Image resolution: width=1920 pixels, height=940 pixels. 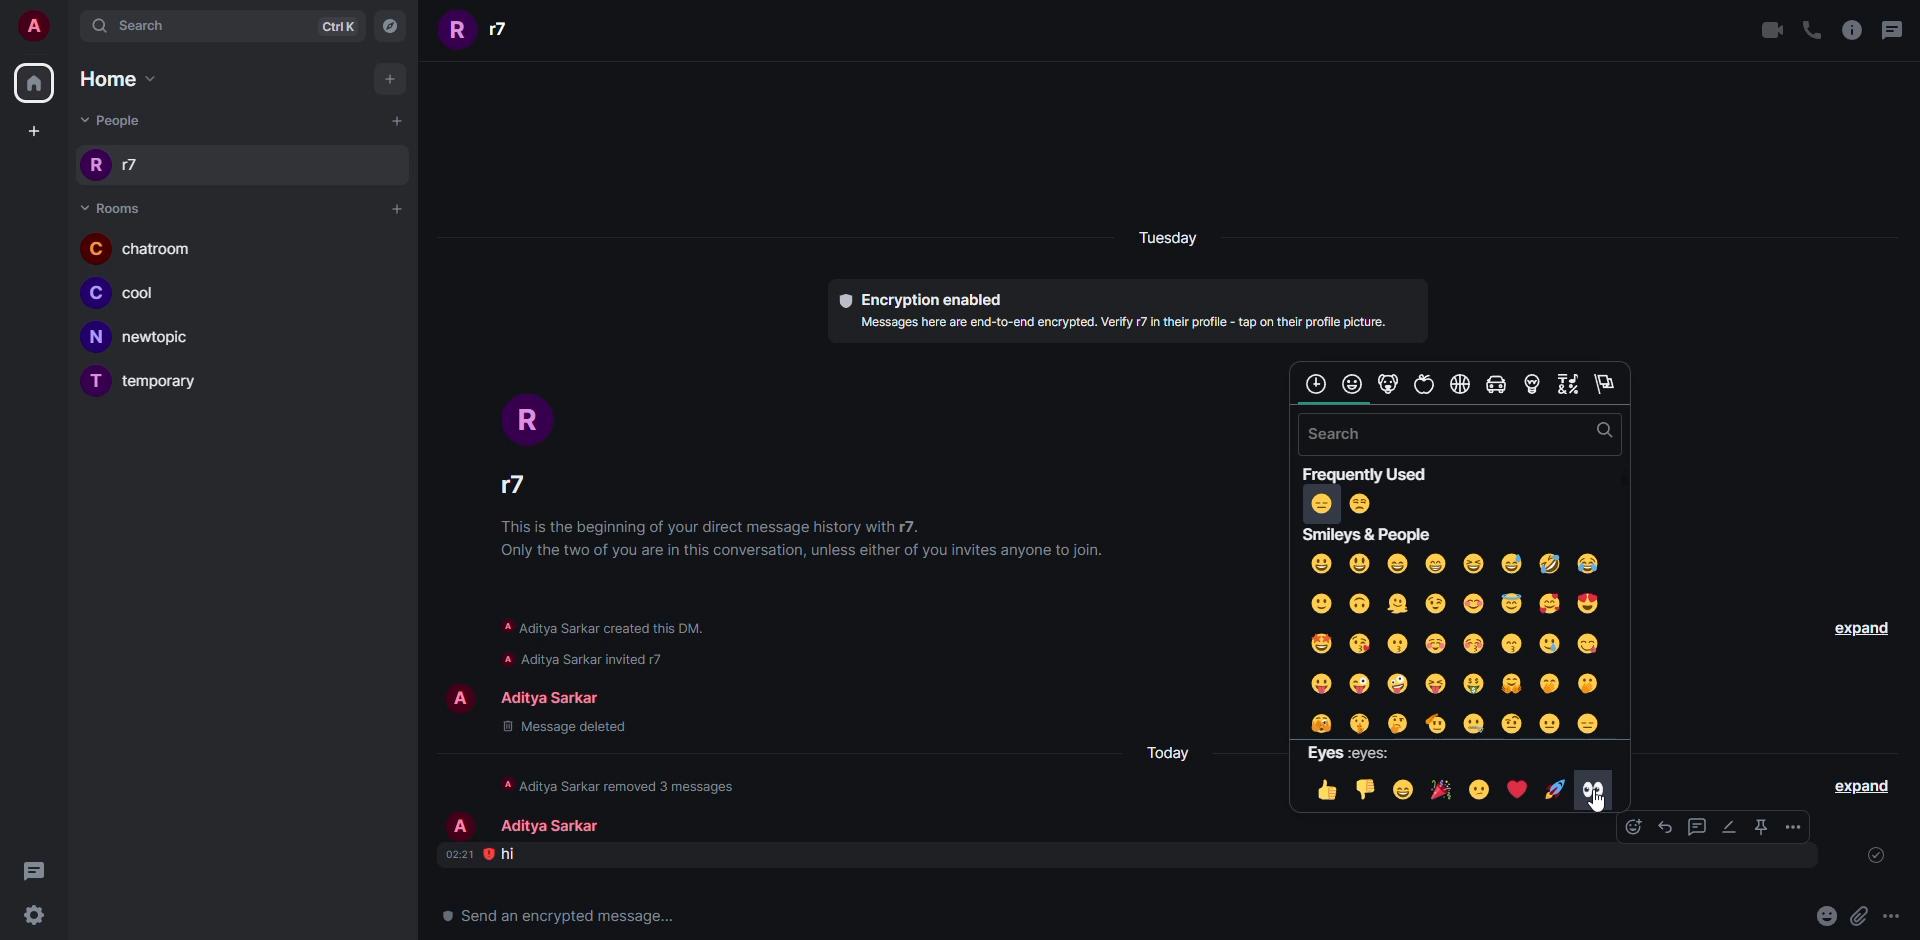 What do you see at coordinates (1618, 828) in the screenshot?
I see `react` at bounding box center [1618, 828].